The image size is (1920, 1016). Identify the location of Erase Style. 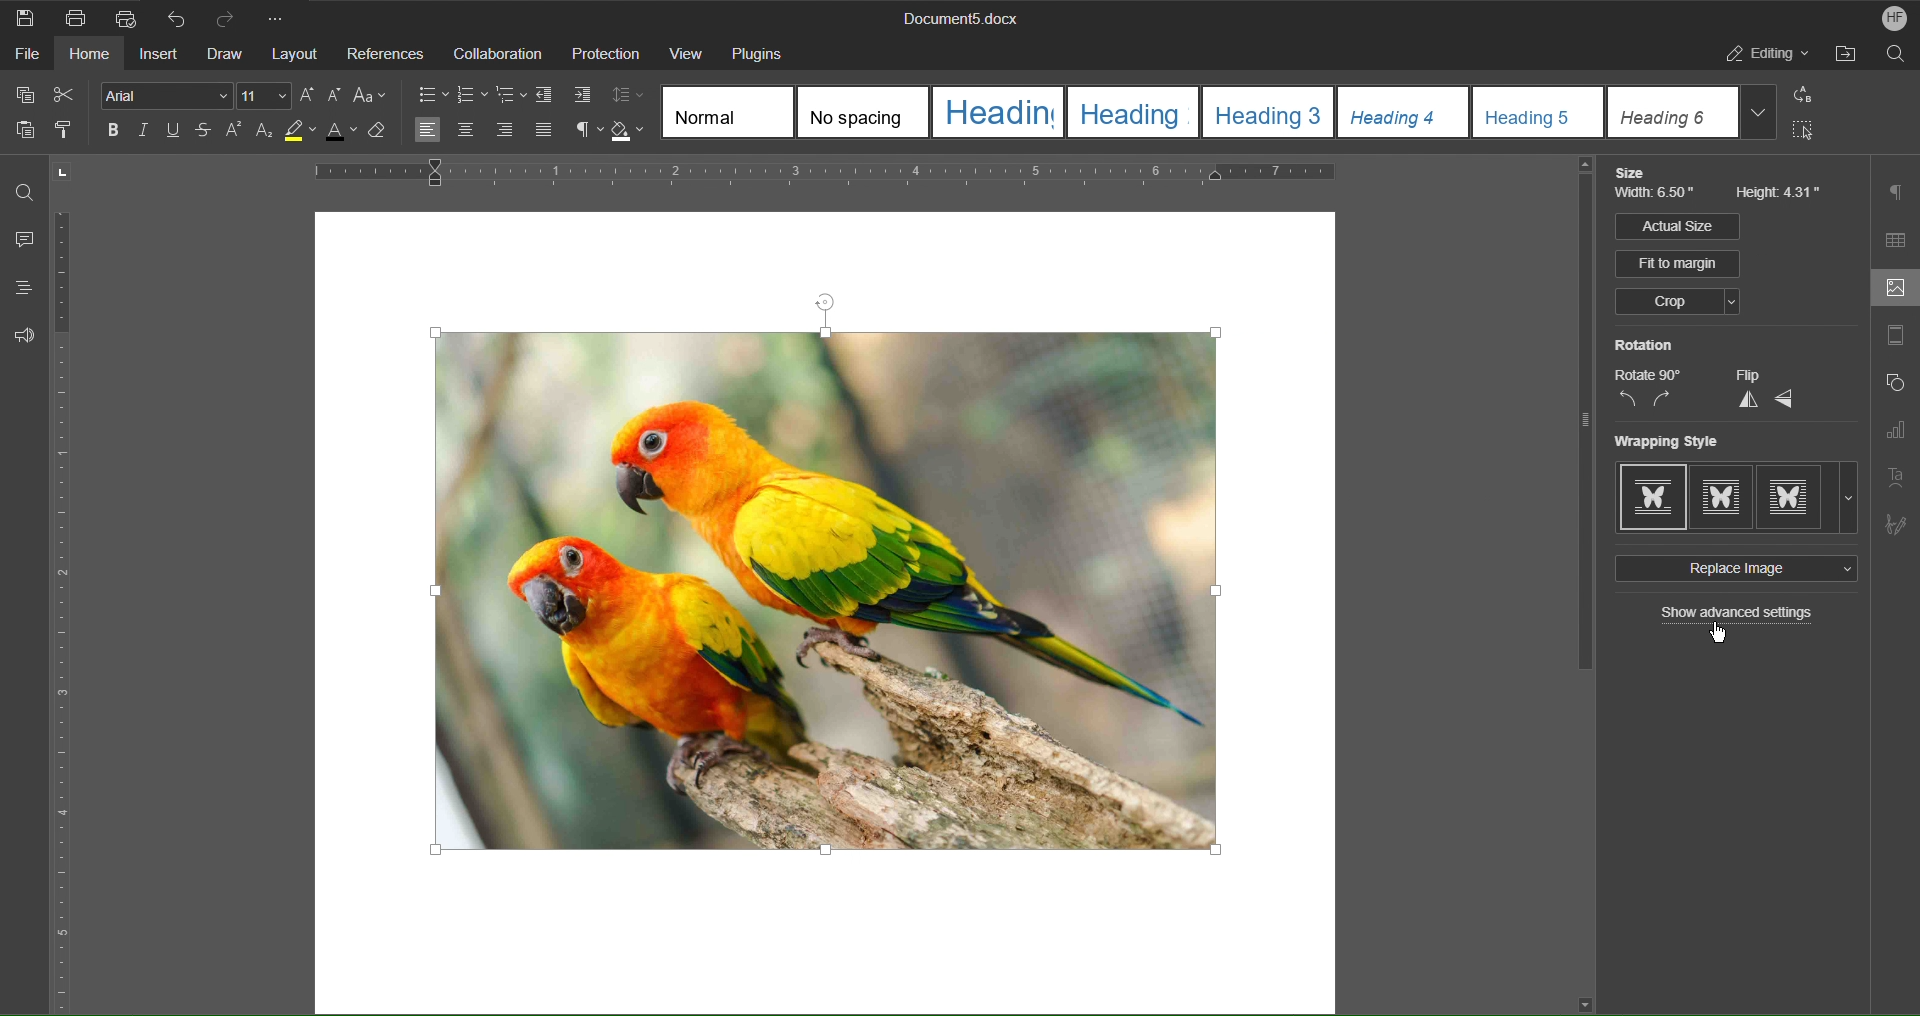
(388, 136).